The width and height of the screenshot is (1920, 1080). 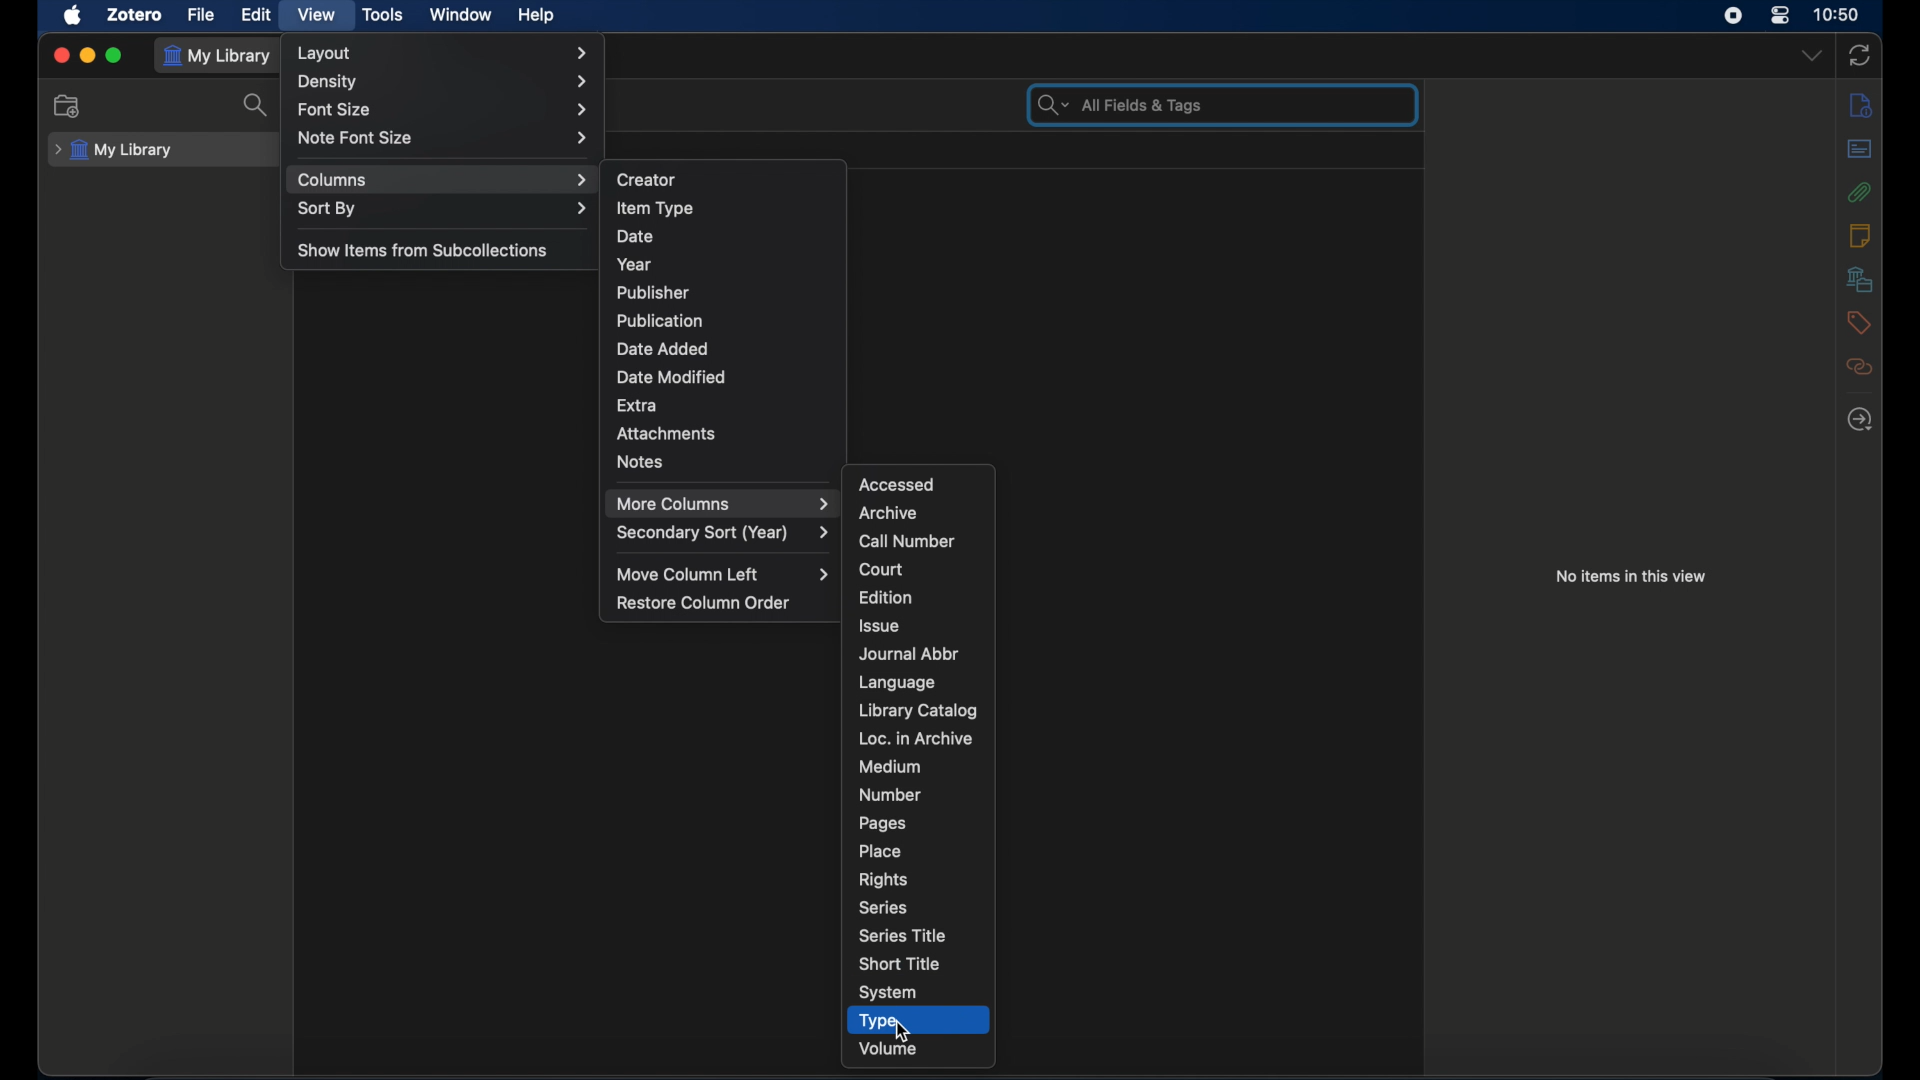 I want to click on date added, so click(x=661, y=348).